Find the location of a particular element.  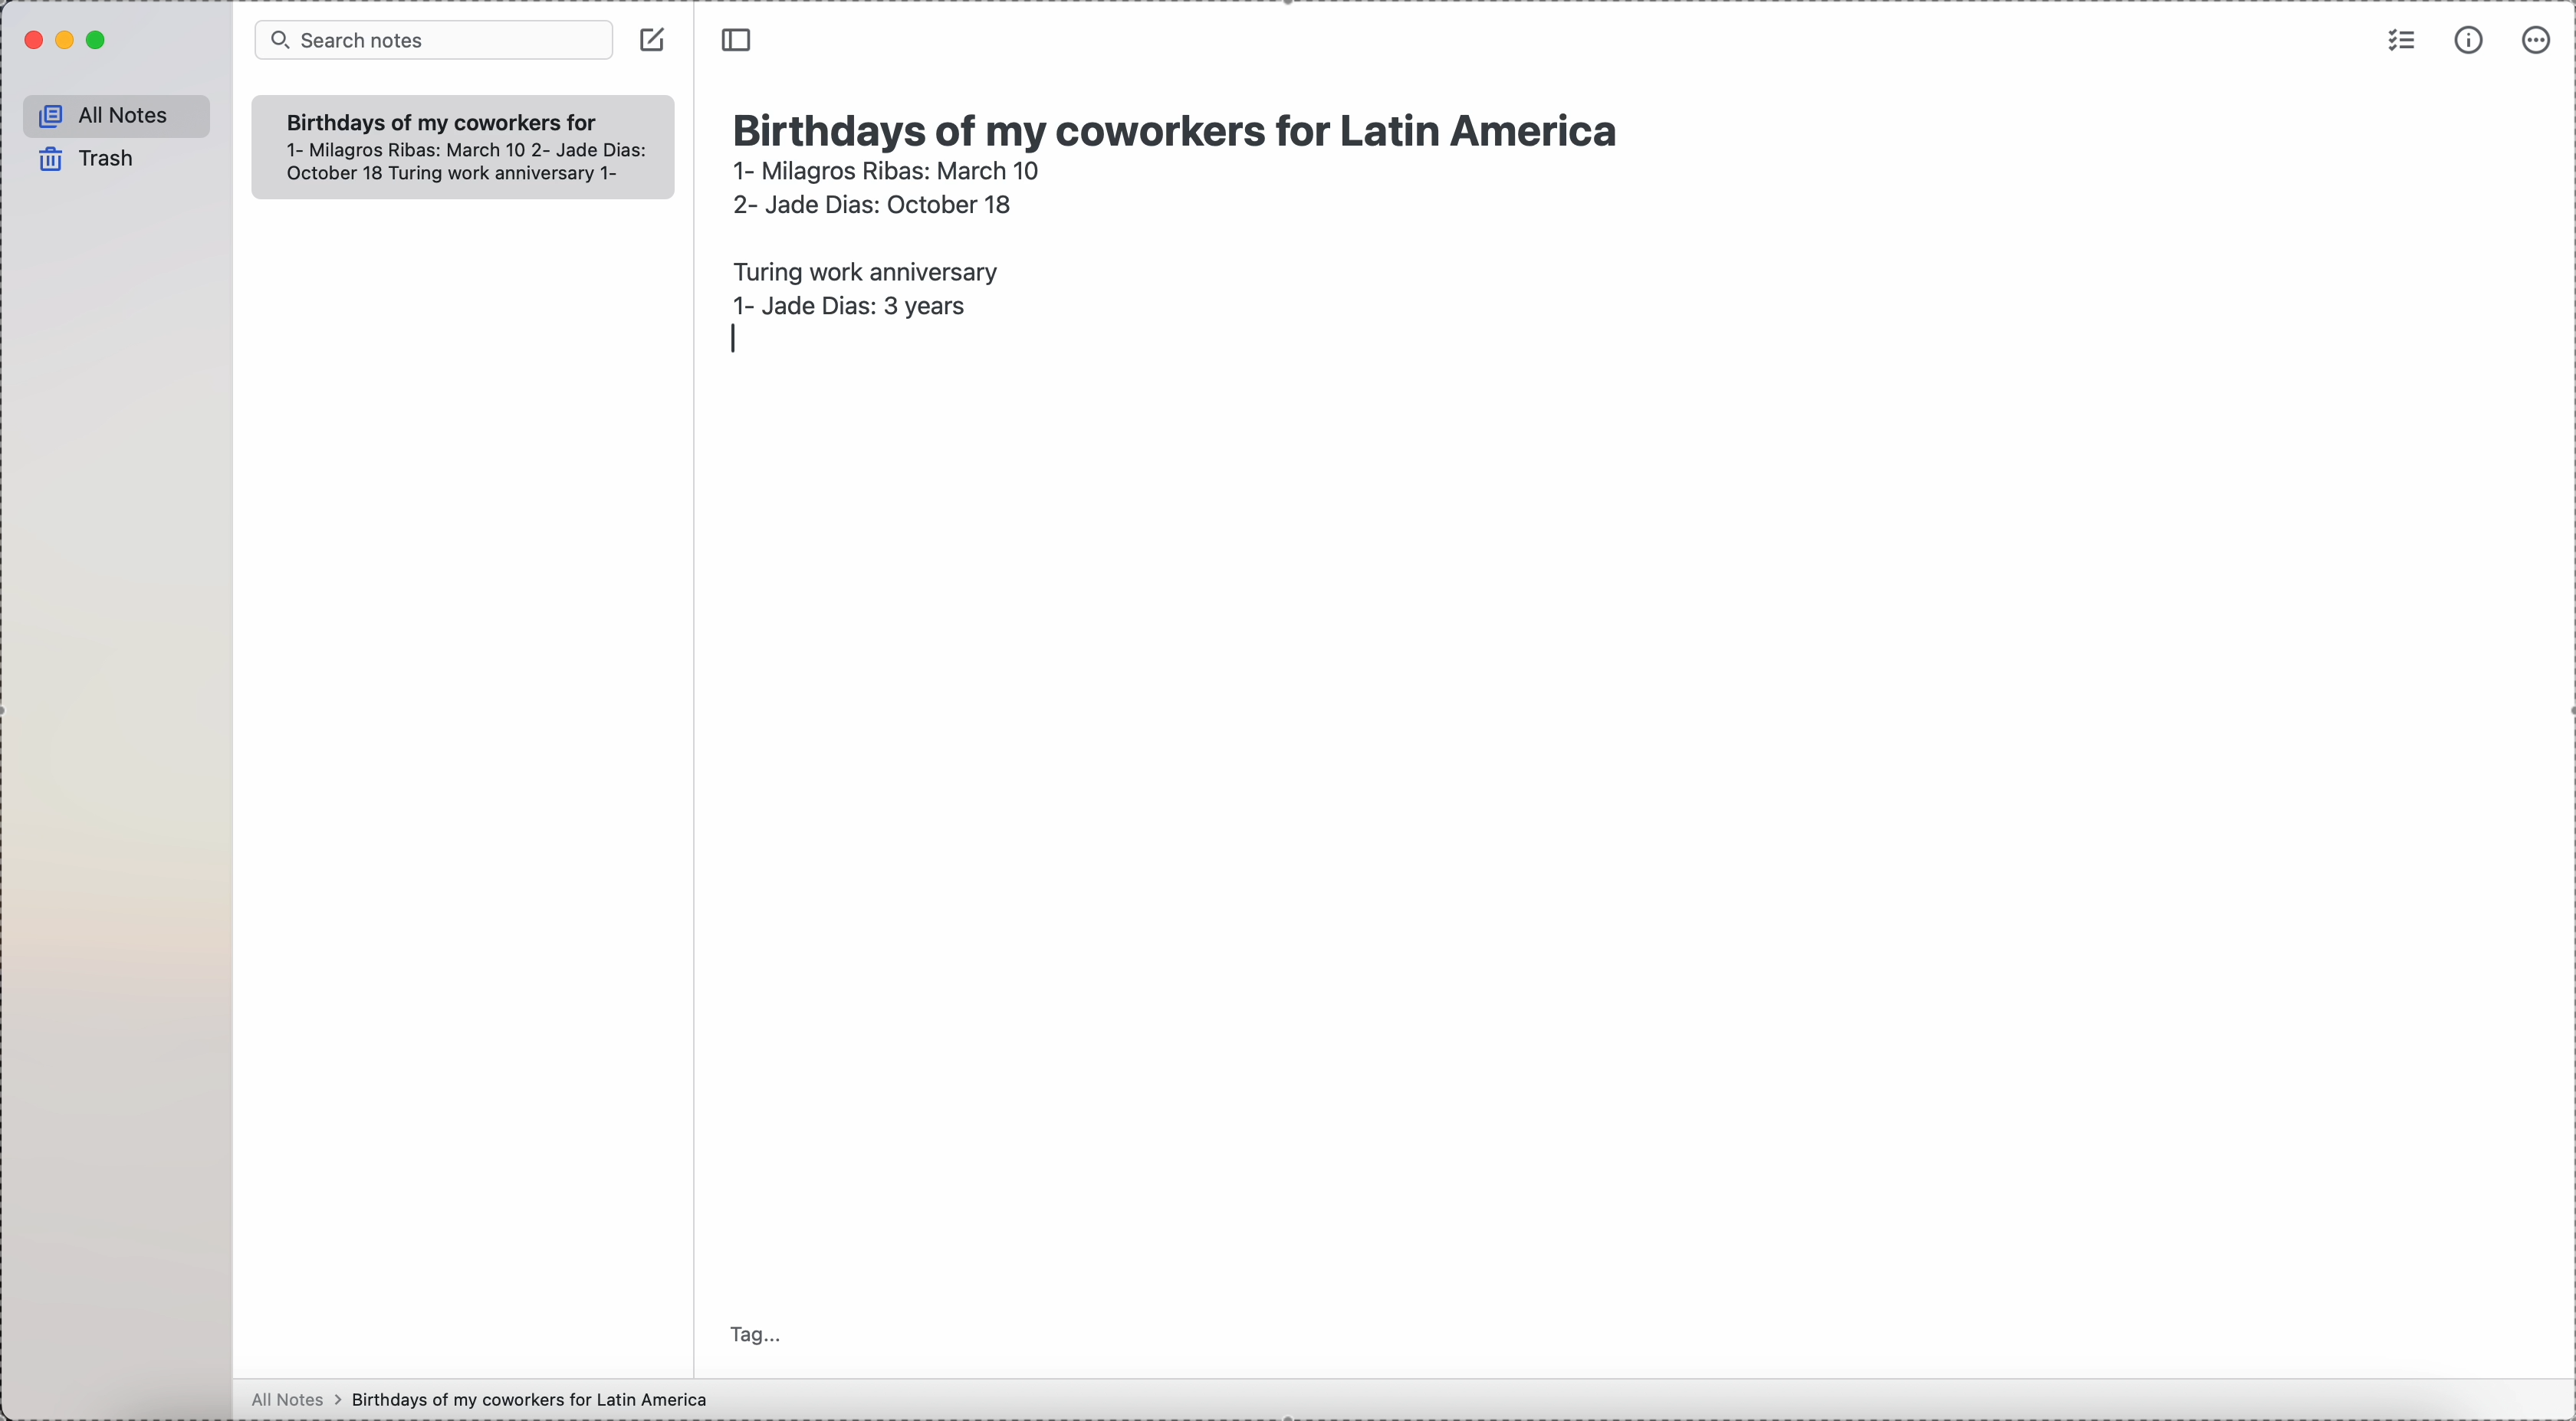

all notes is located at coordinates (118, 117).